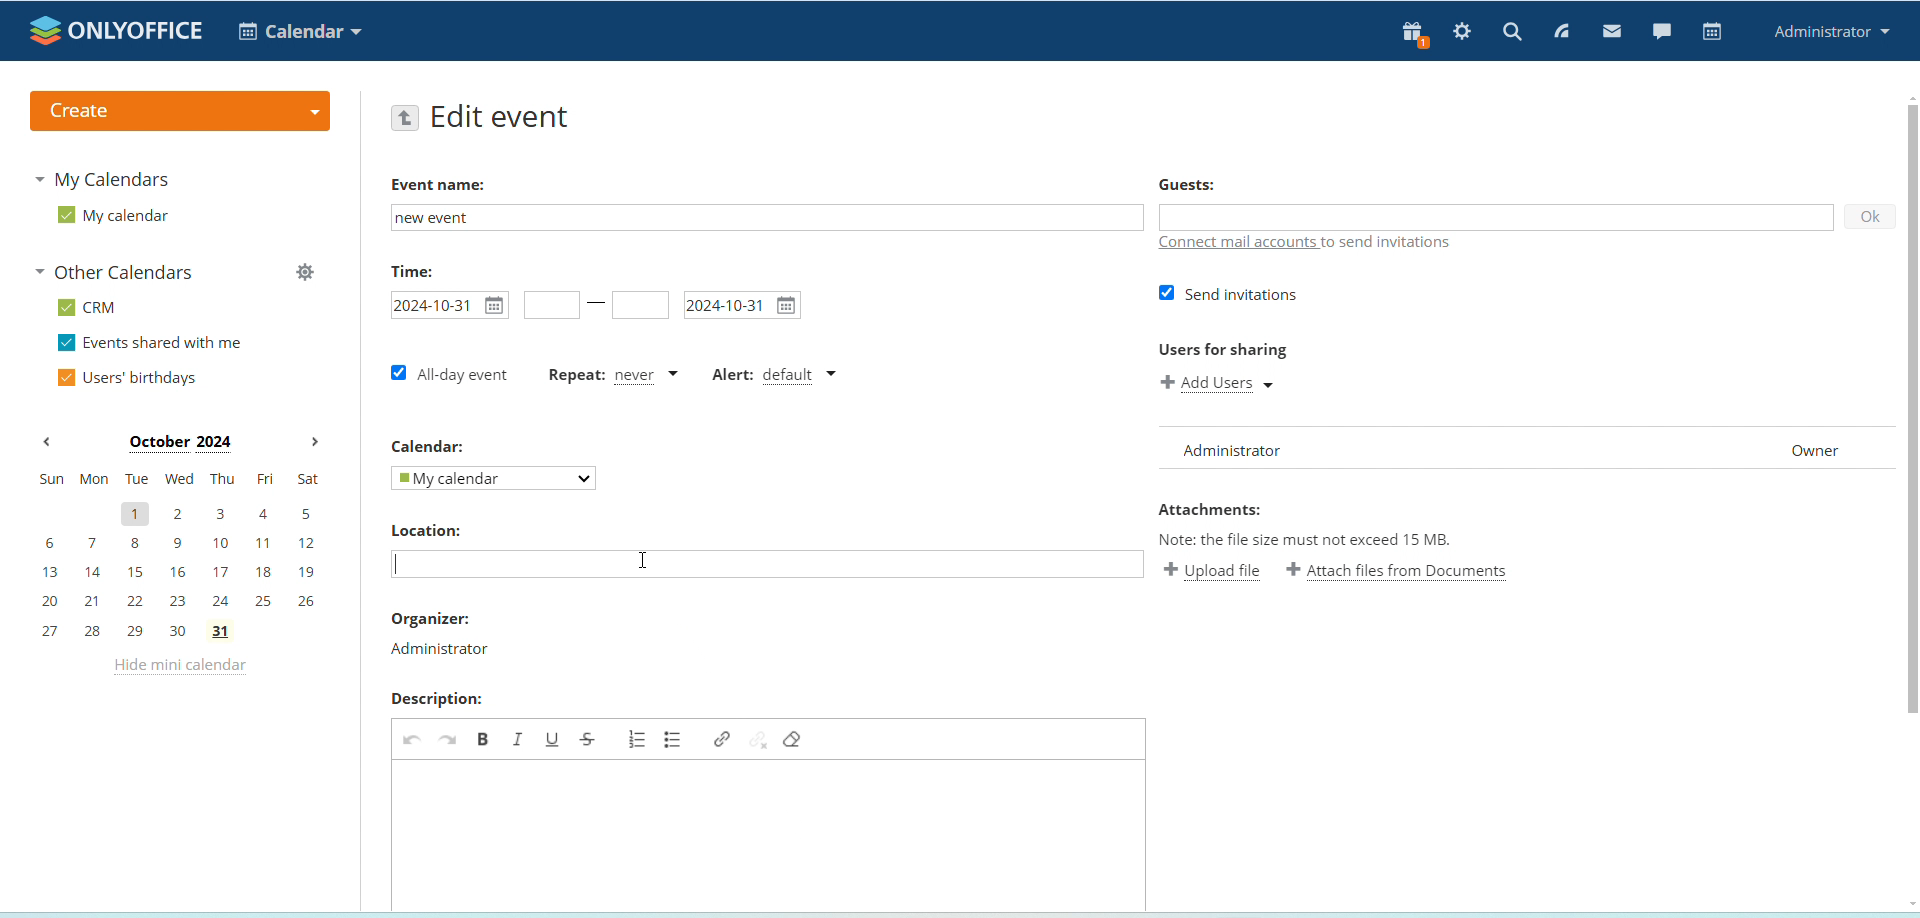 The height and width of the screenshot is (918, 1920). I want to click on Scroll down, so click(1908, 904).